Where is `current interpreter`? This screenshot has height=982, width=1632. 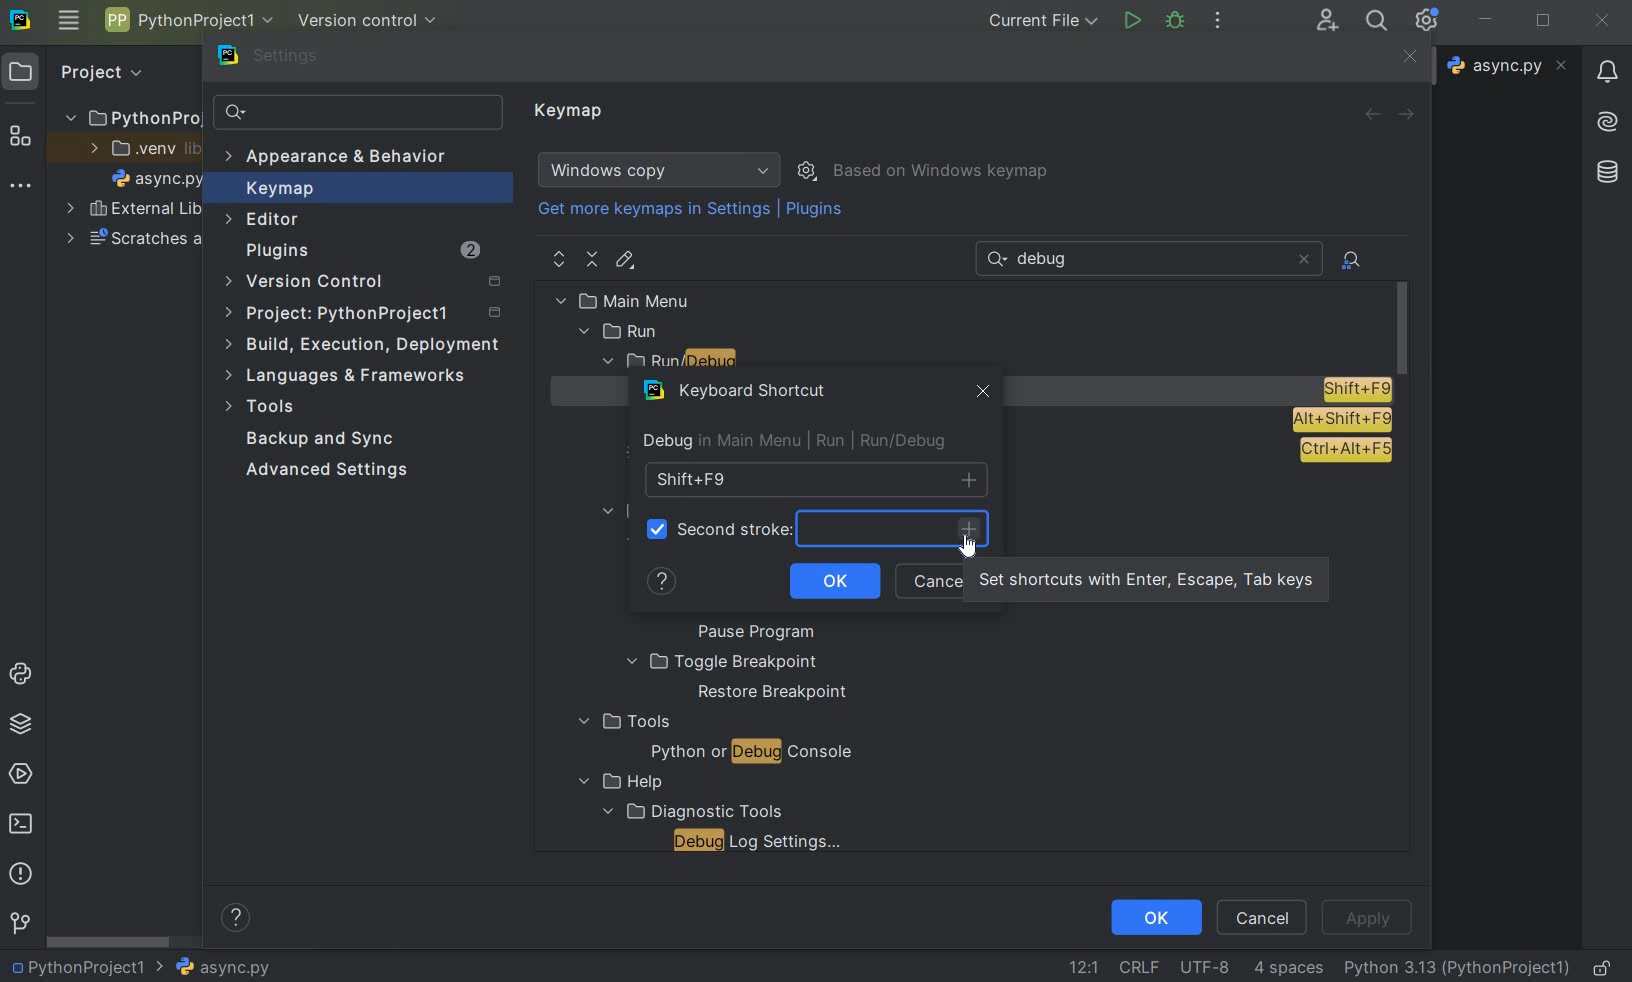
current interpreter is located at coordinates (1458, 967).